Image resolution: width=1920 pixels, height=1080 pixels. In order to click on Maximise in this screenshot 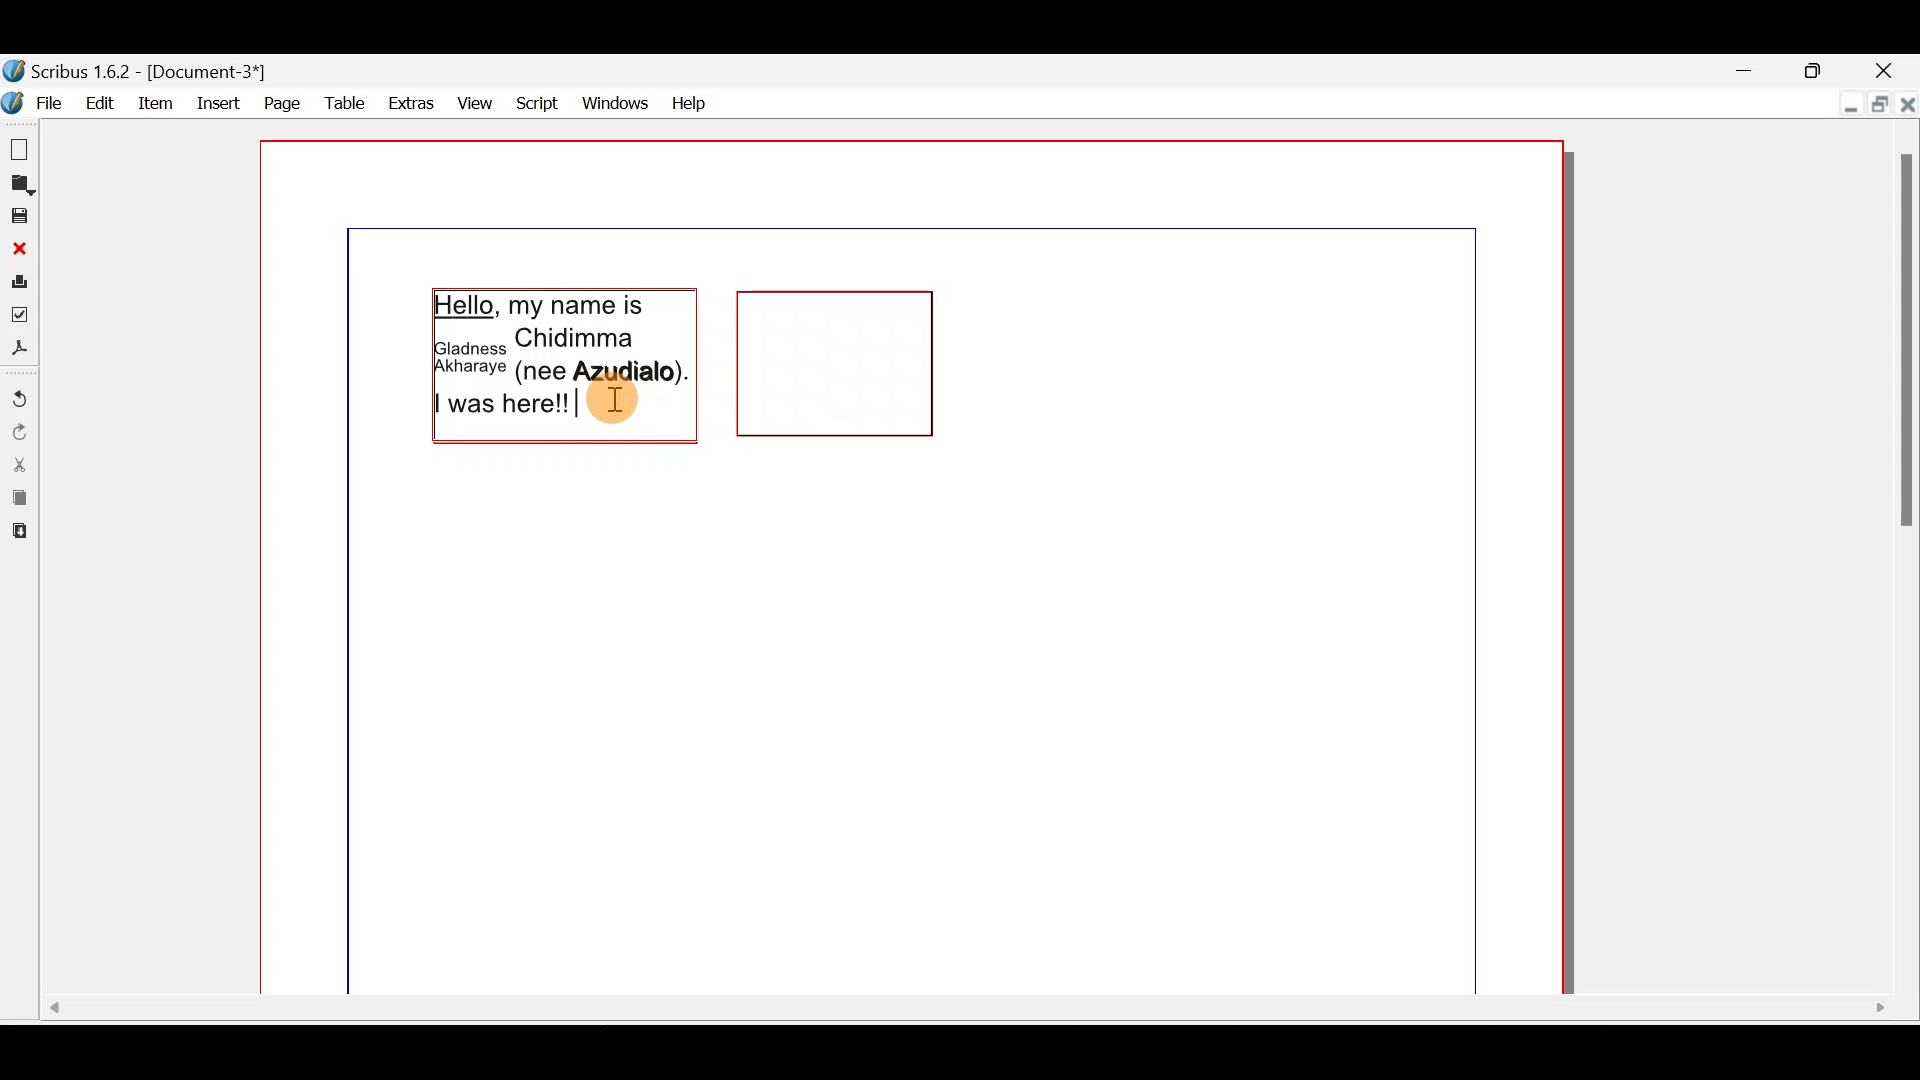, I will do `click(1875, 103)`.